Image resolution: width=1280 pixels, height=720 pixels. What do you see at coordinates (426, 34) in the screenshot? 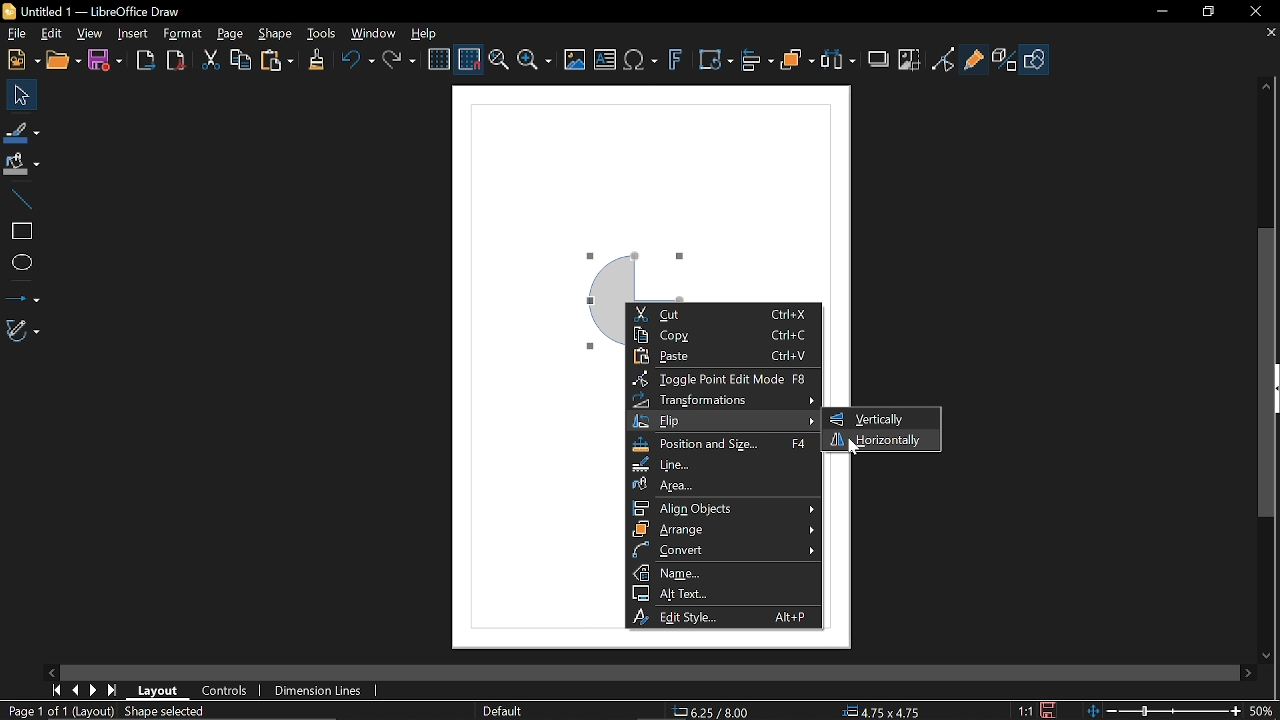
I see `Help` at bounding box center [426, 34].